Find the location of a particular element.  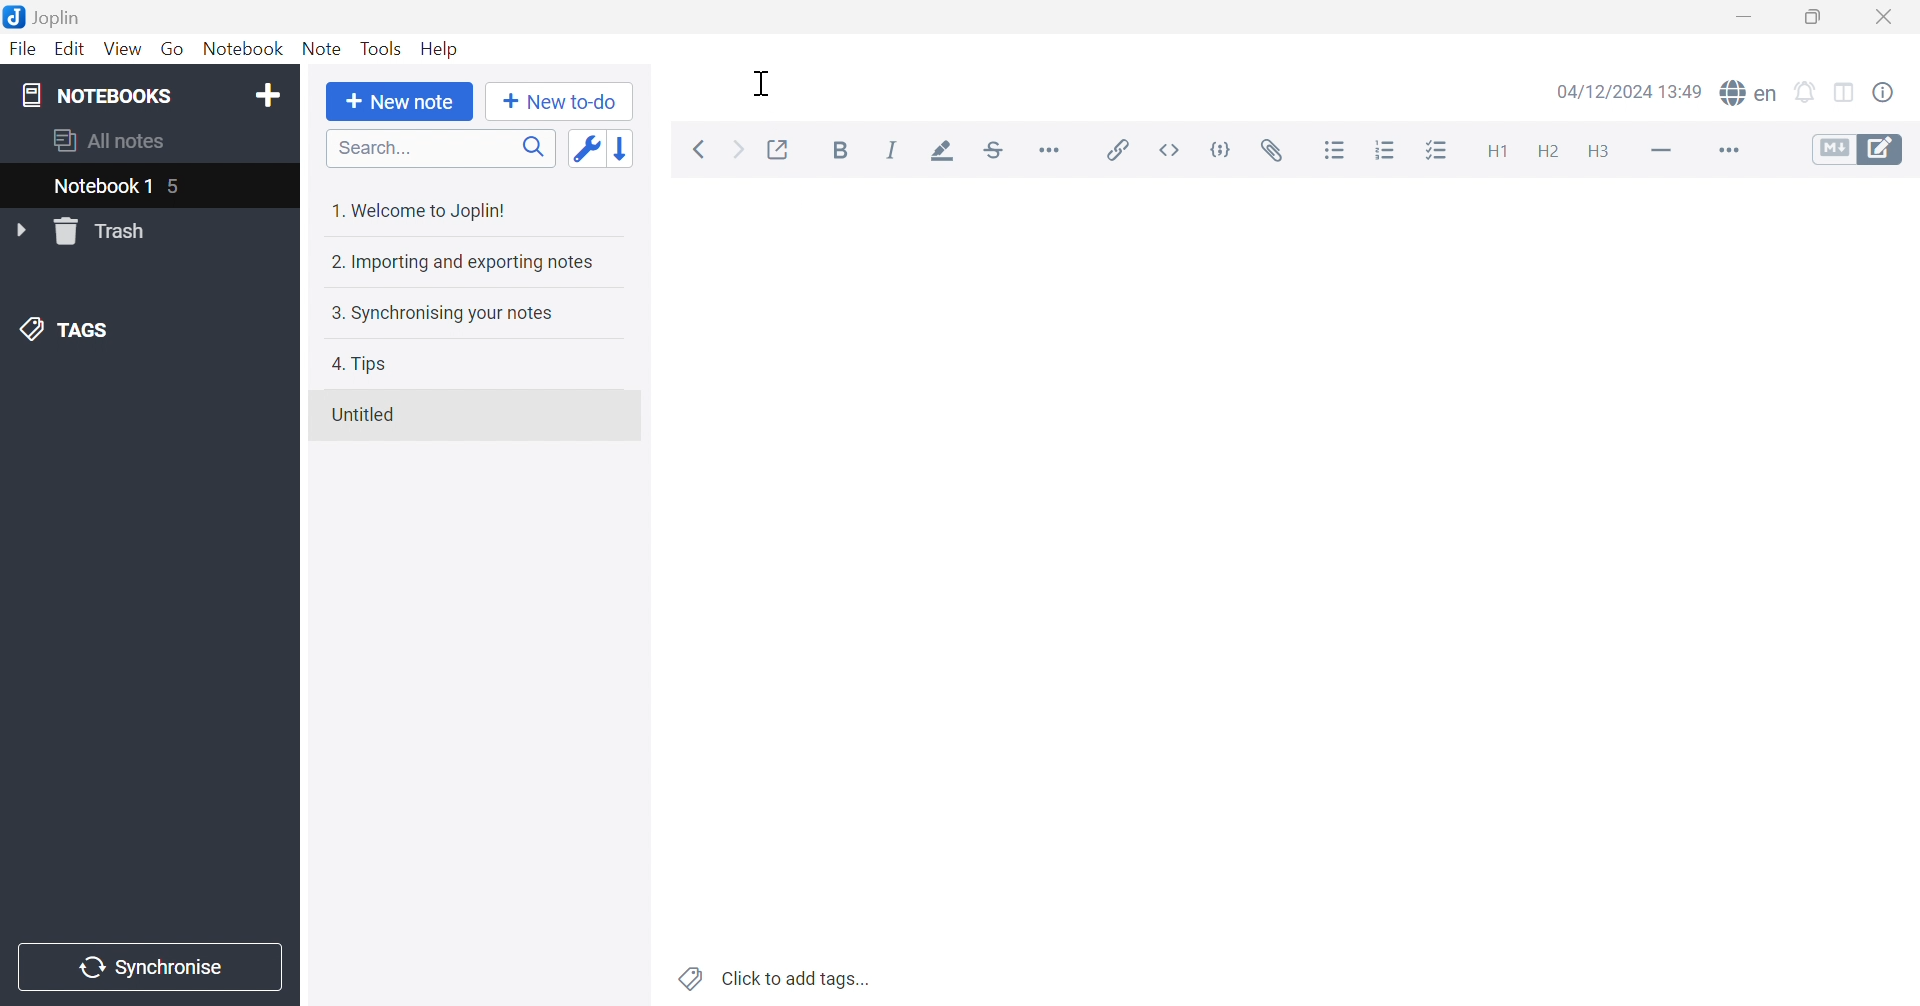

Tools is located at coordinates (382, 48).